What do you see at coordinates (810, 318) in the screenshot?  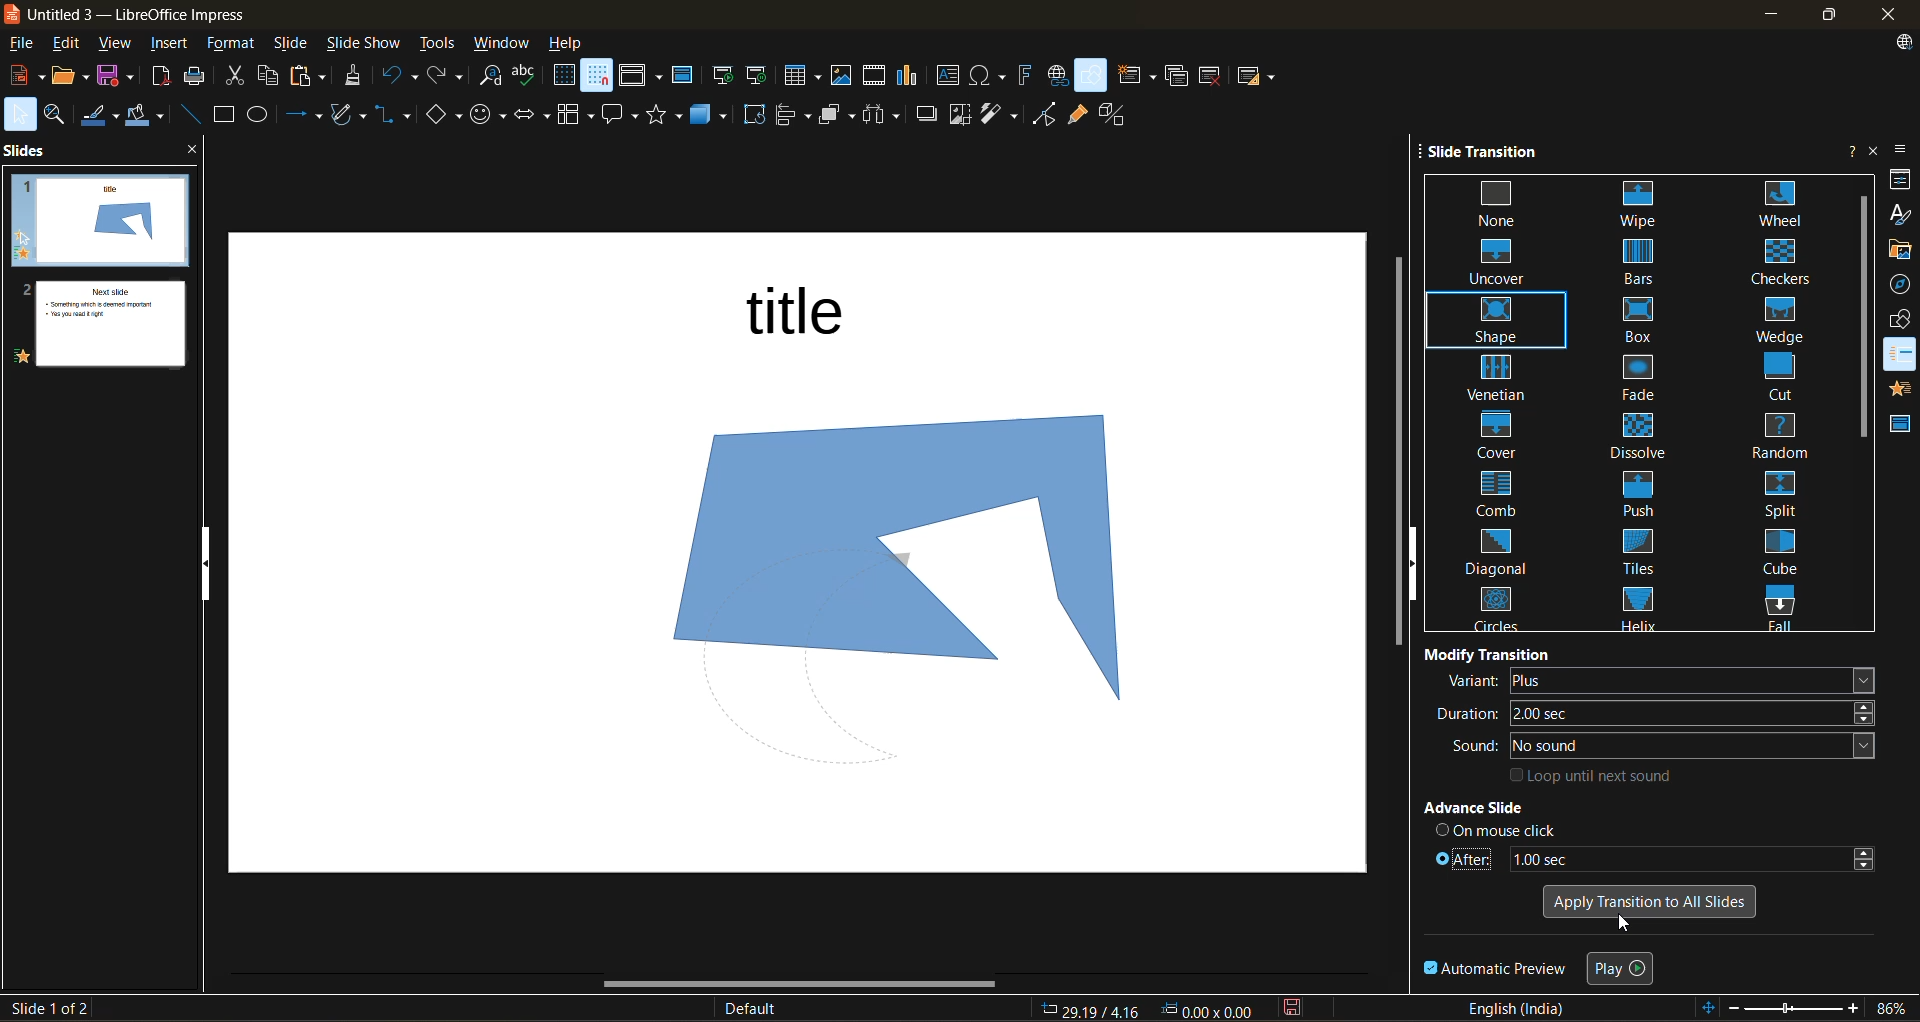 I see `title` at bounding box center [810, 318].